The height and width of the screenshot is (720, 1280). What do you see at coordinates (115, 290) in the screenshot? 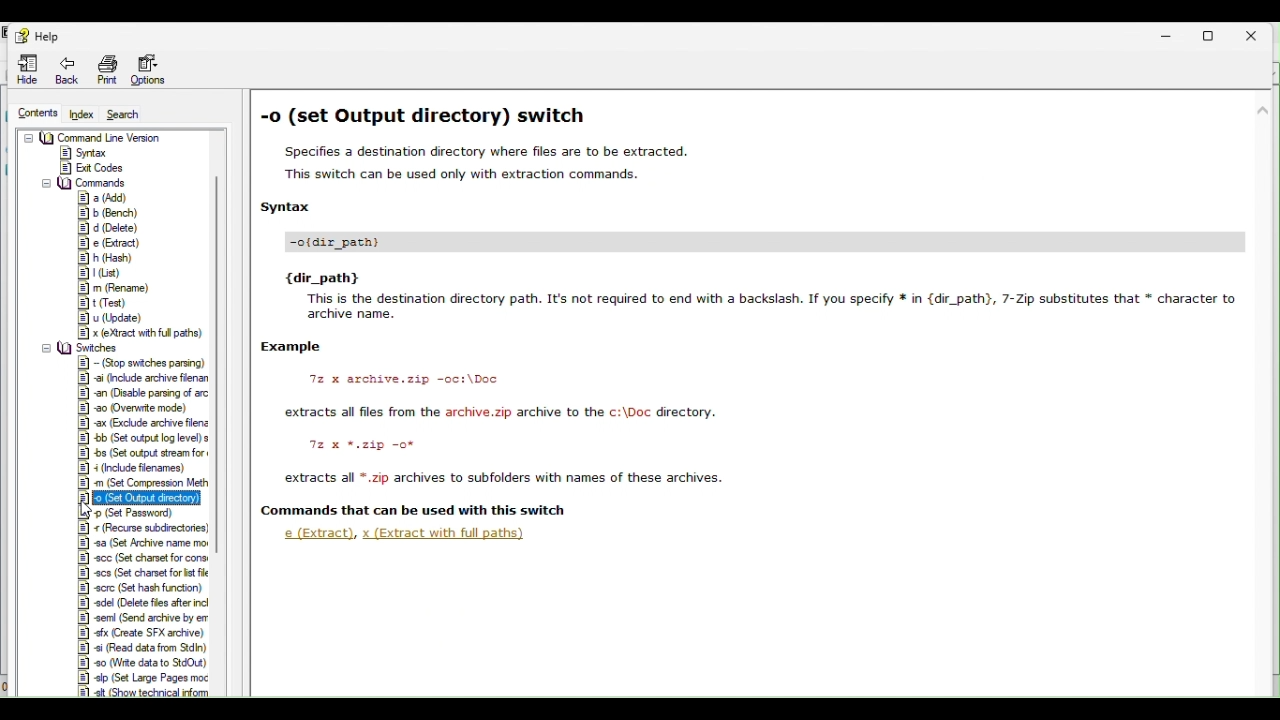
I see `Rename` at bounding box center [115, 290].